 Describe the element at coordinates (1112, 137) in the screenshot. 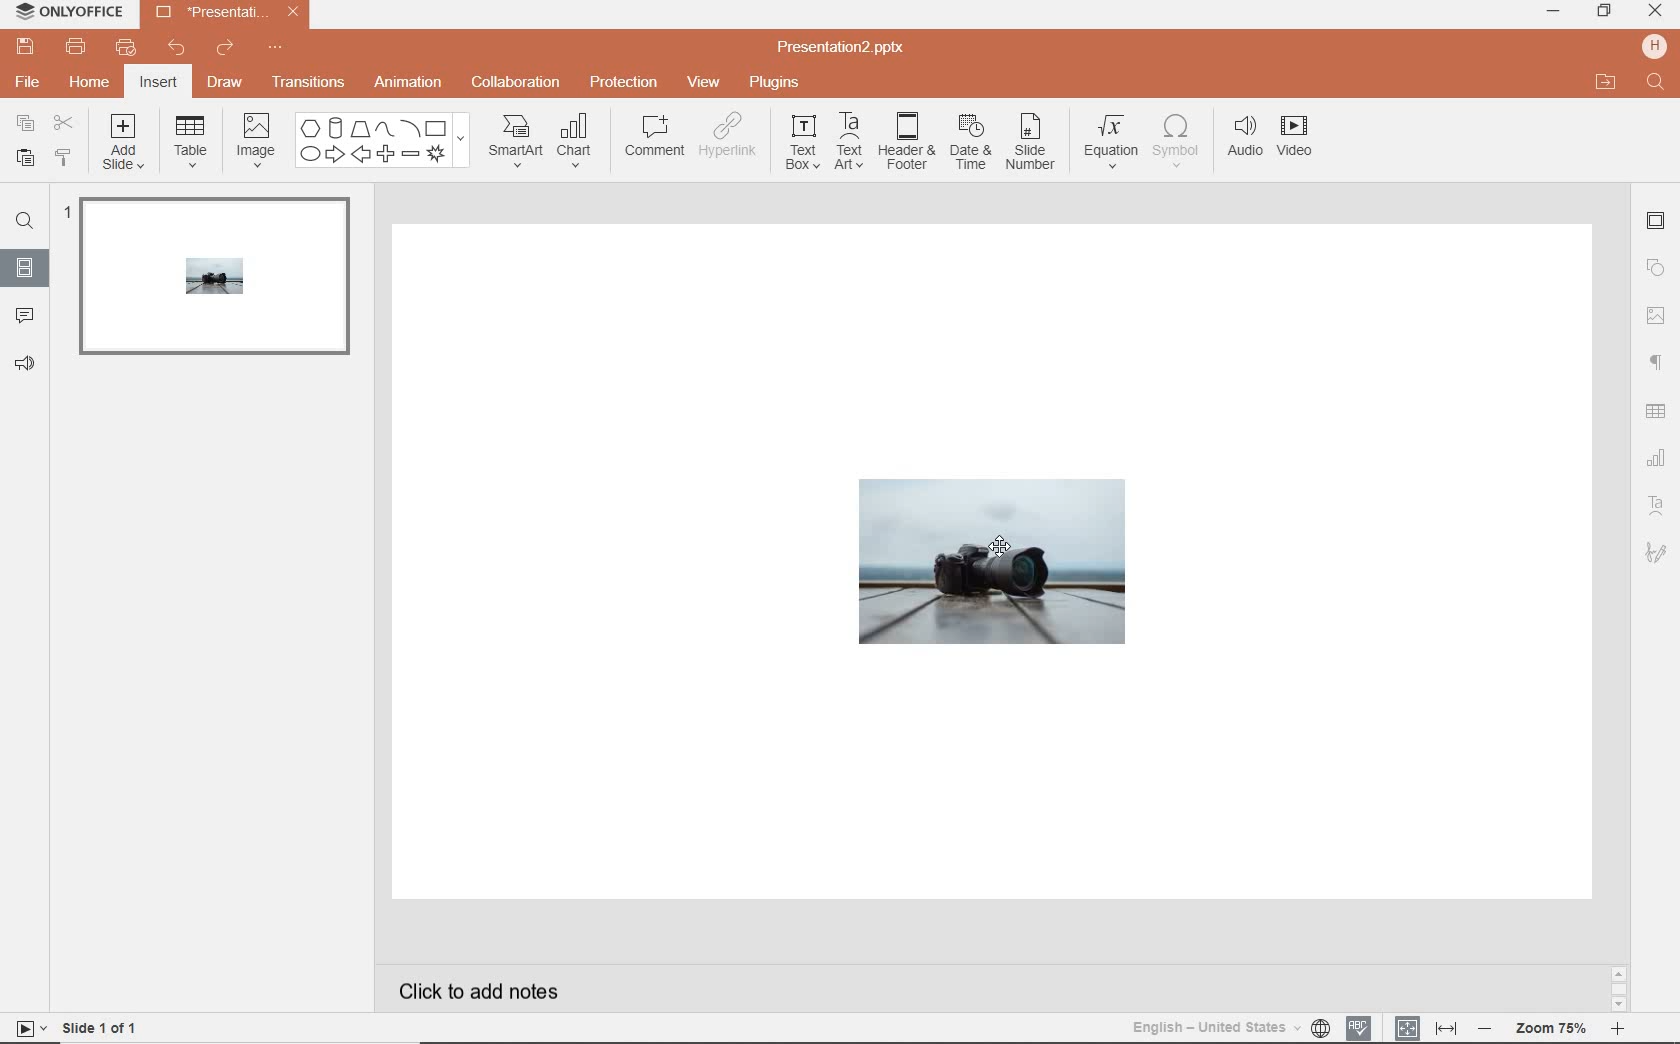

I see `equation` at that location.